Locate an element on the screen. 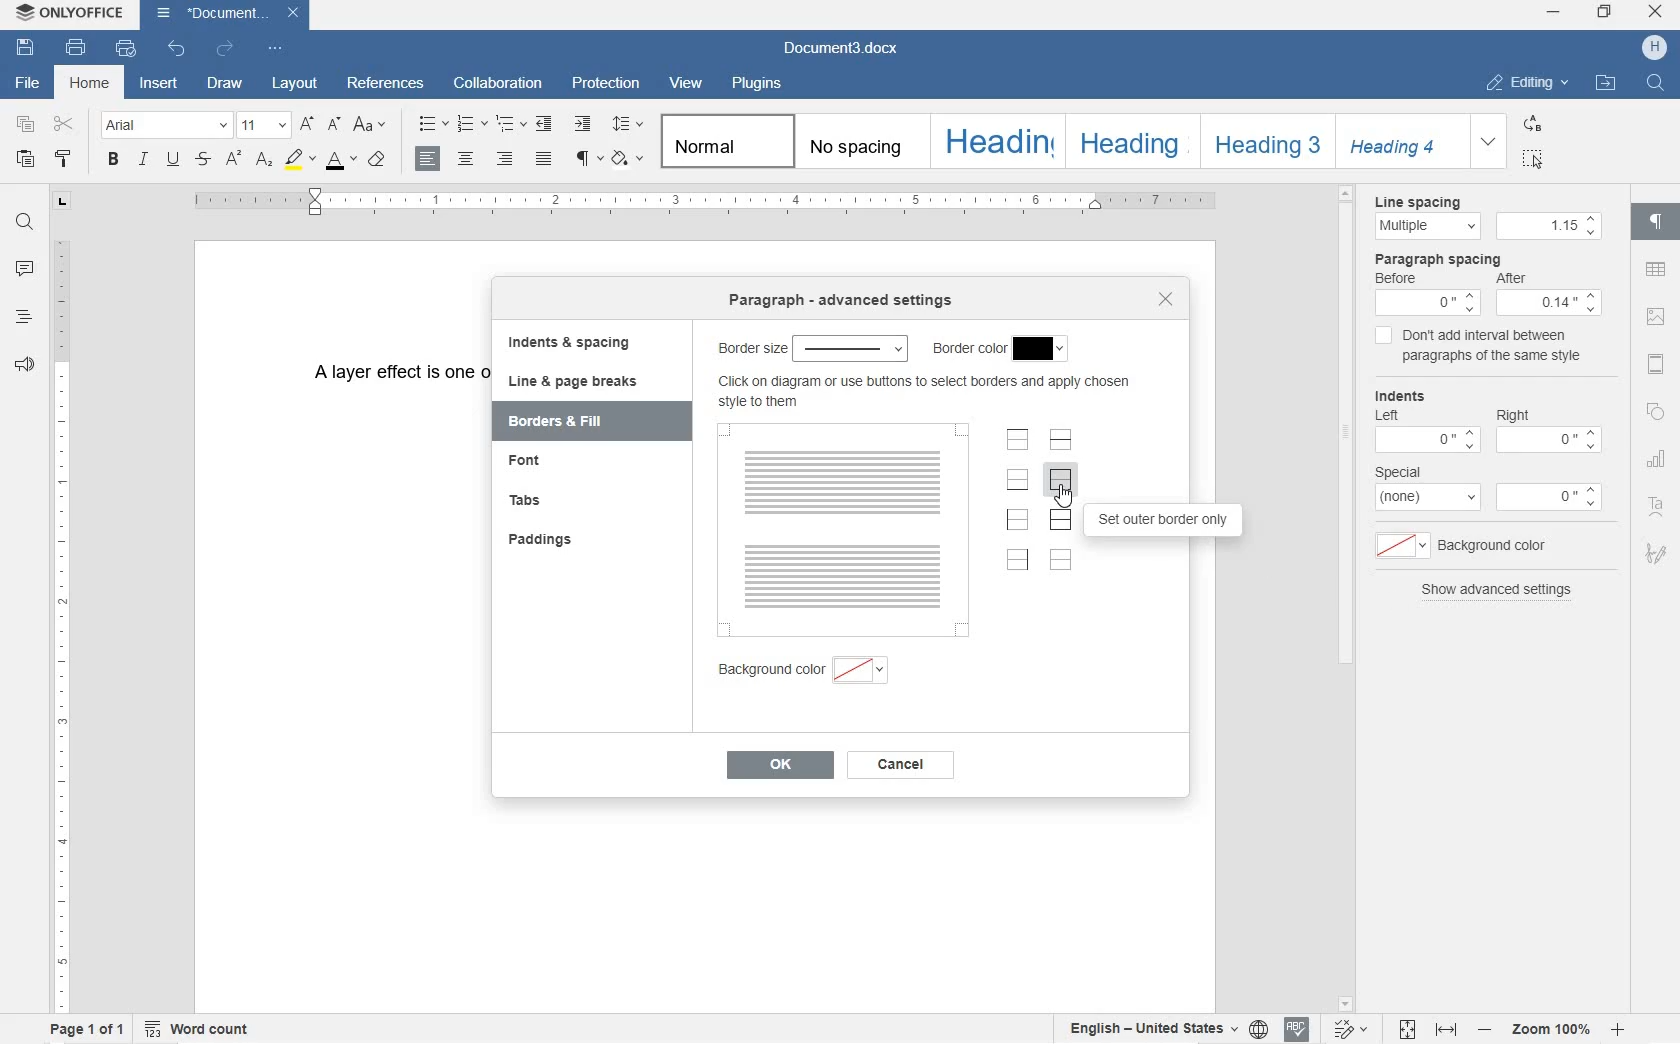 This screenshot has width=1680, height=1044. ALIGN LEFT is located at coordinates (431, 158).